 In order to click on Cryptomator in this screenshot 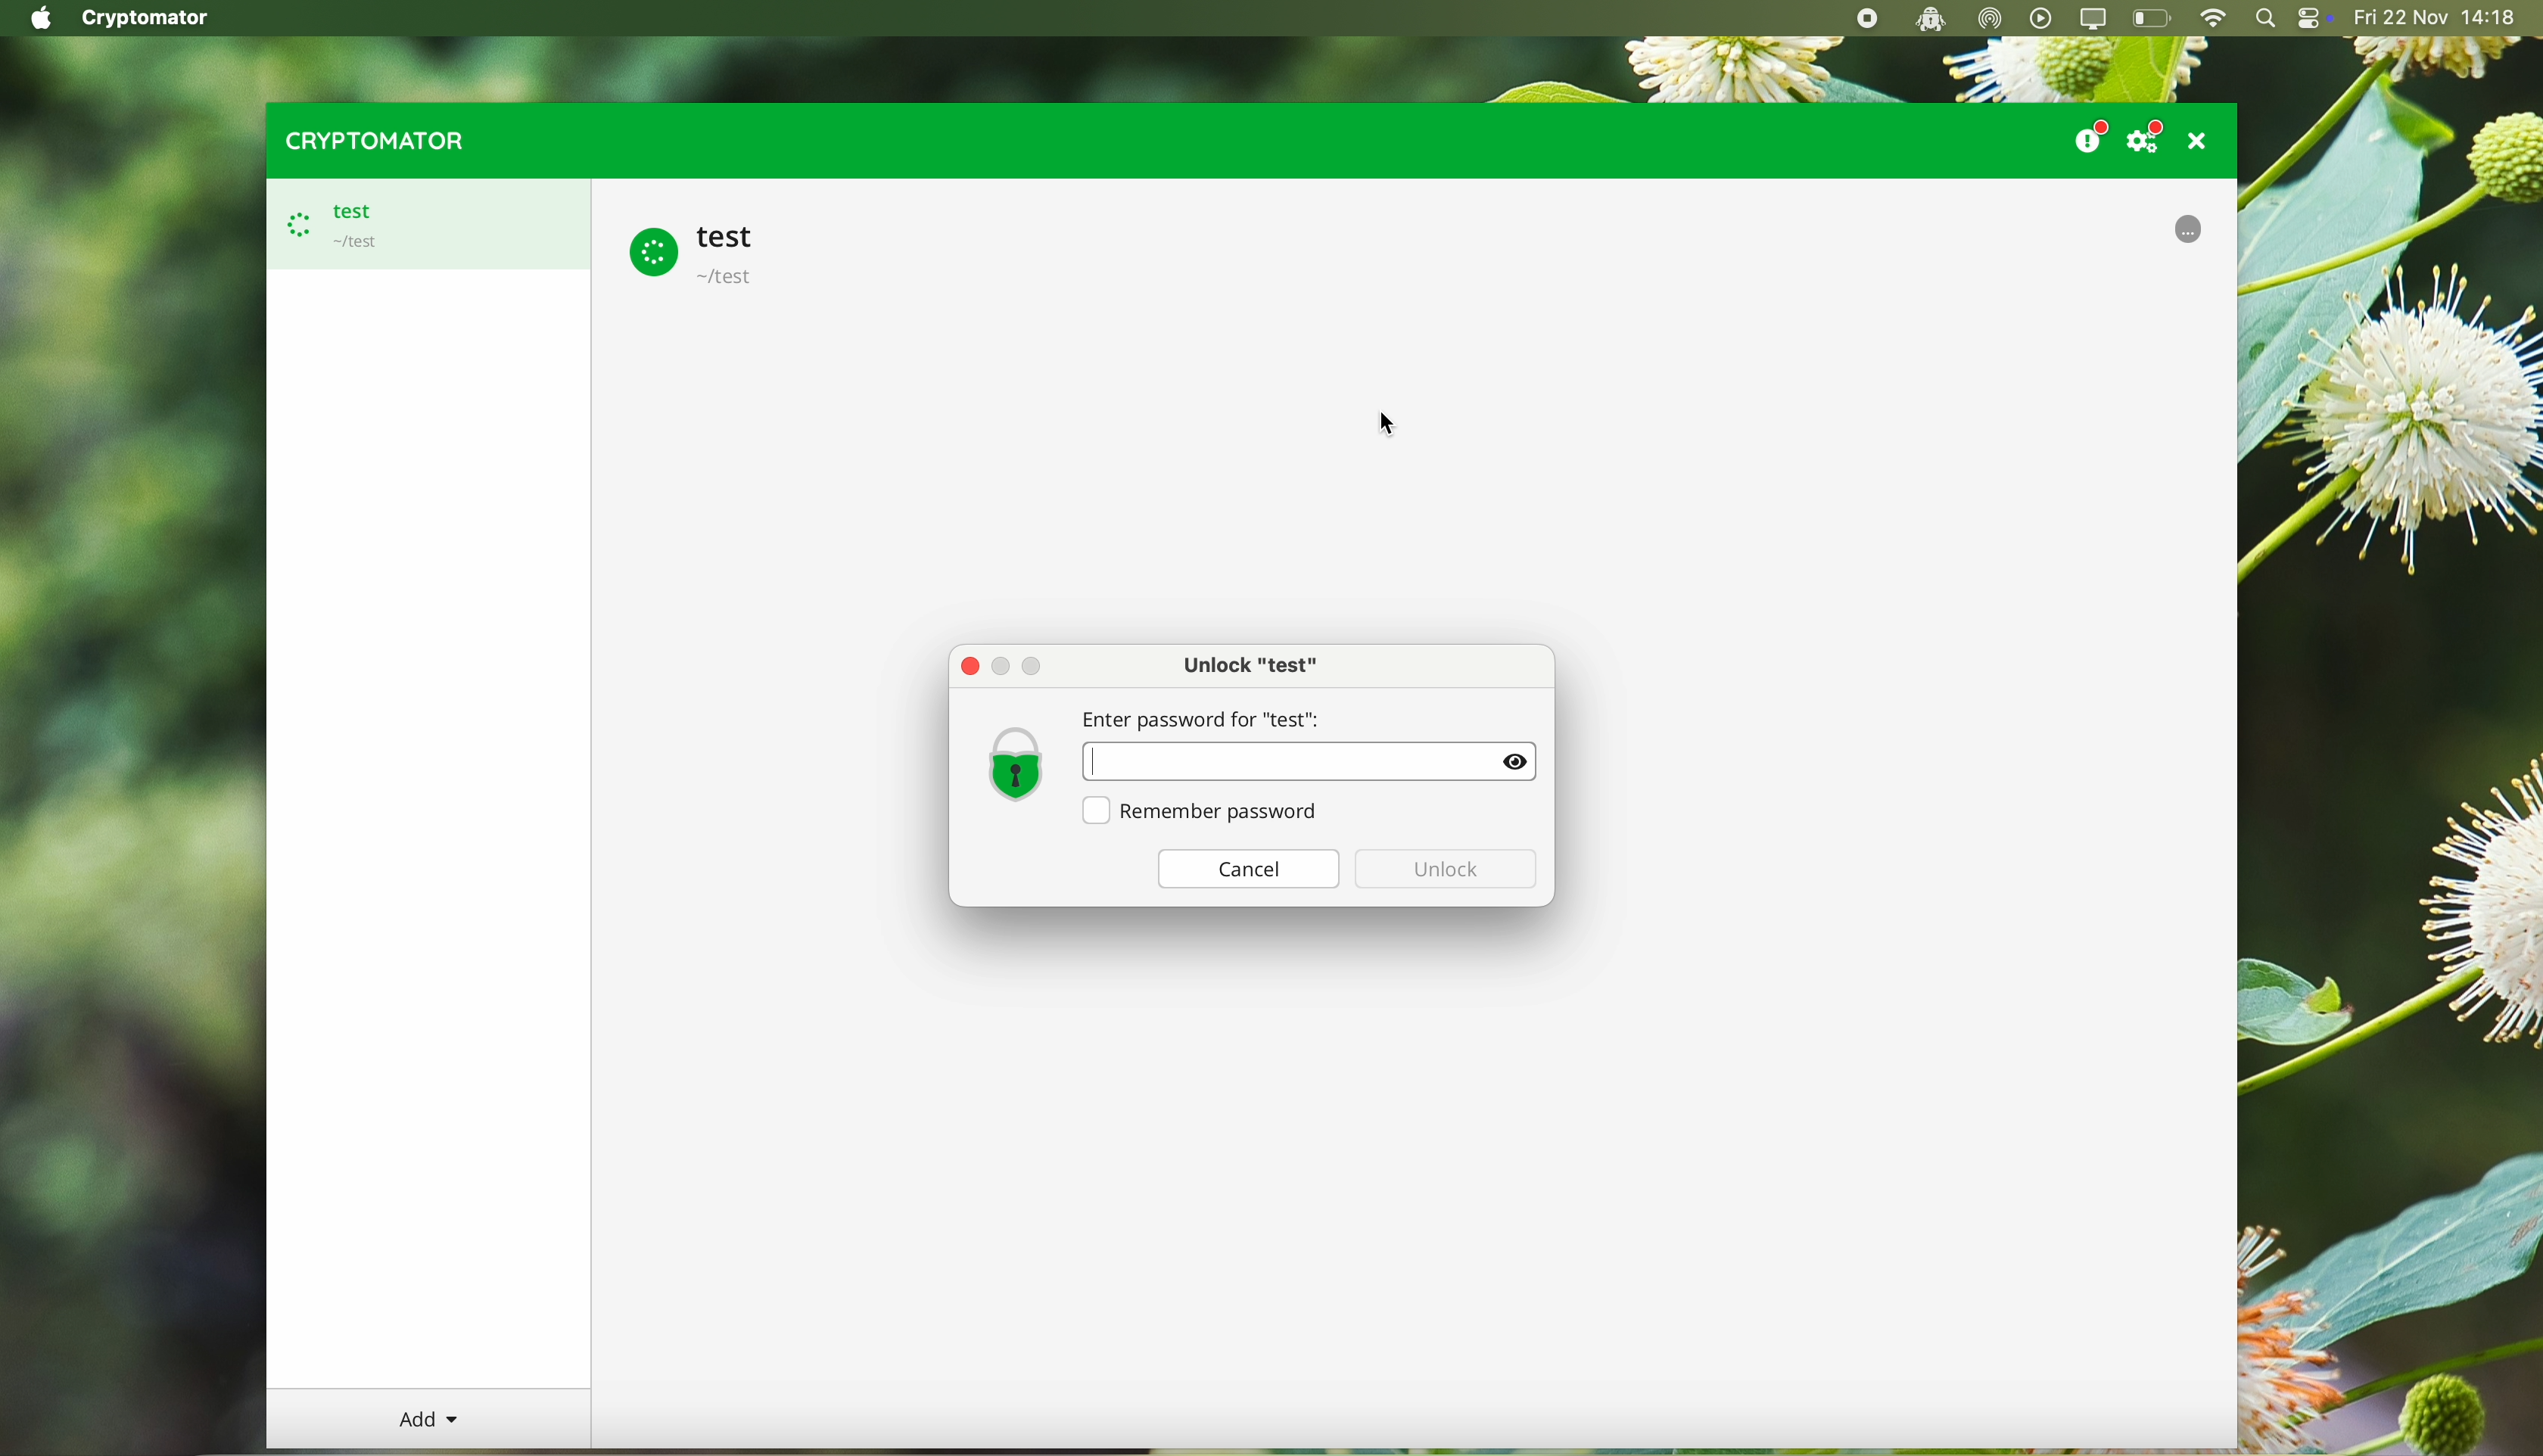, I will do `click(148, 19)`.